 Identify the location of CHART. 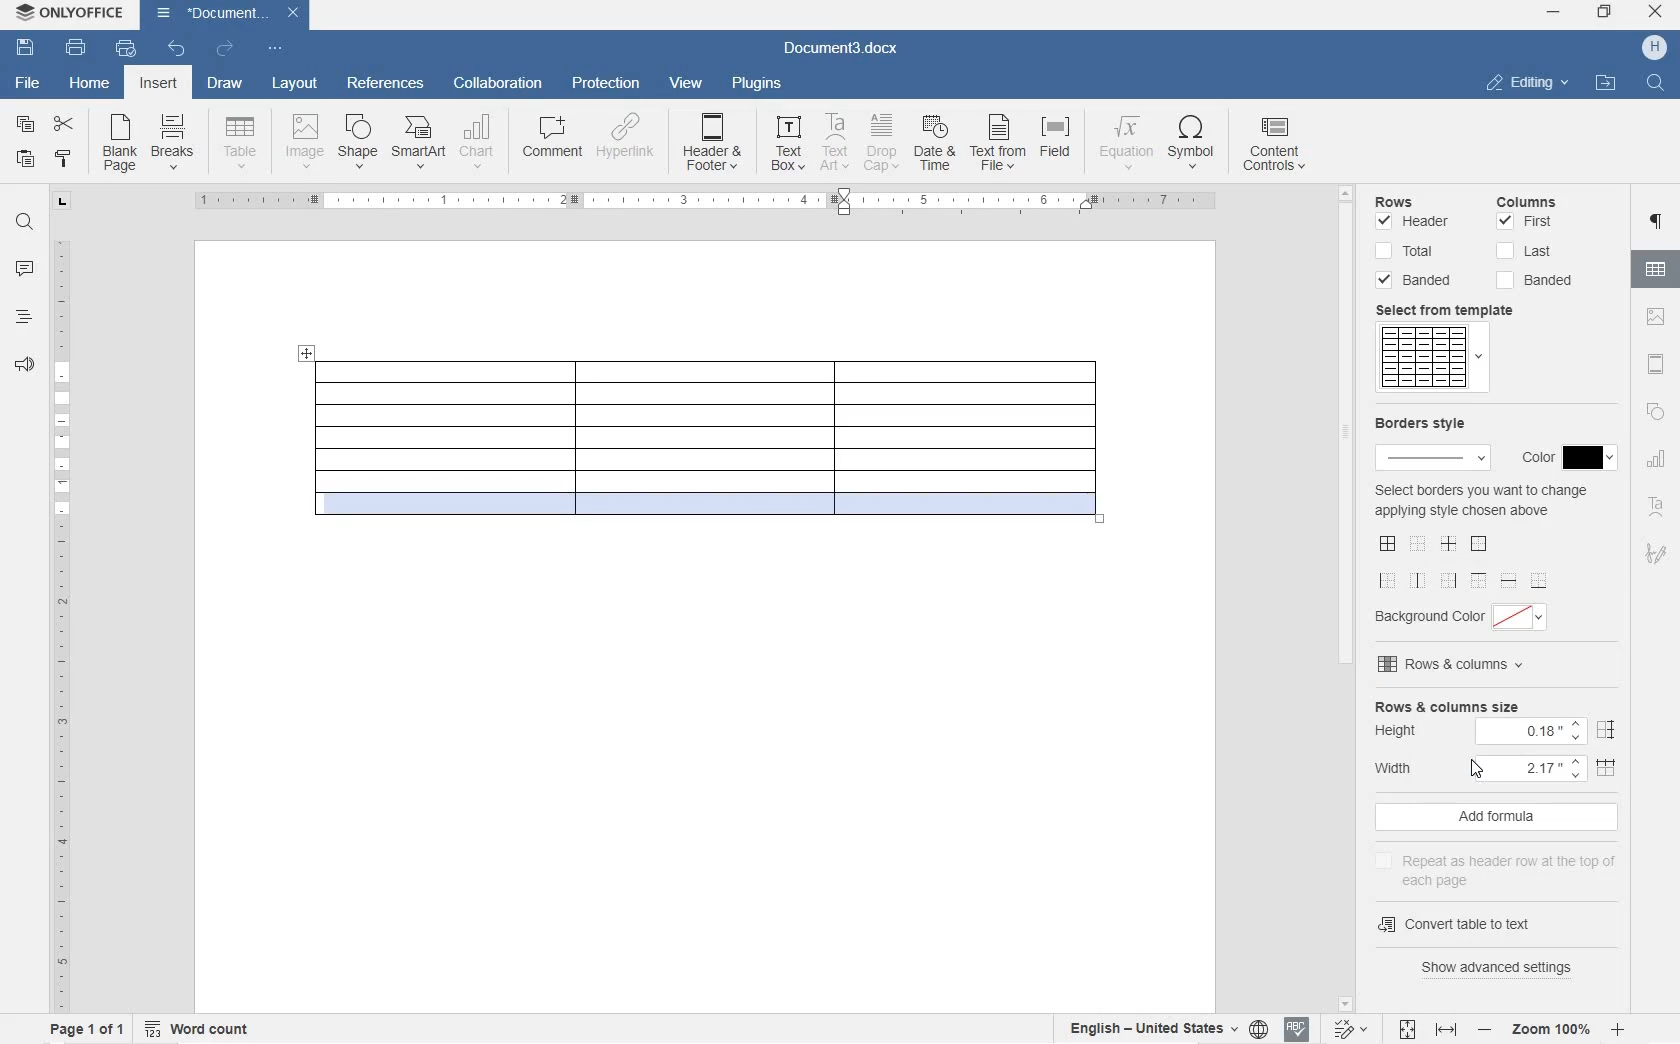
(476, 145).